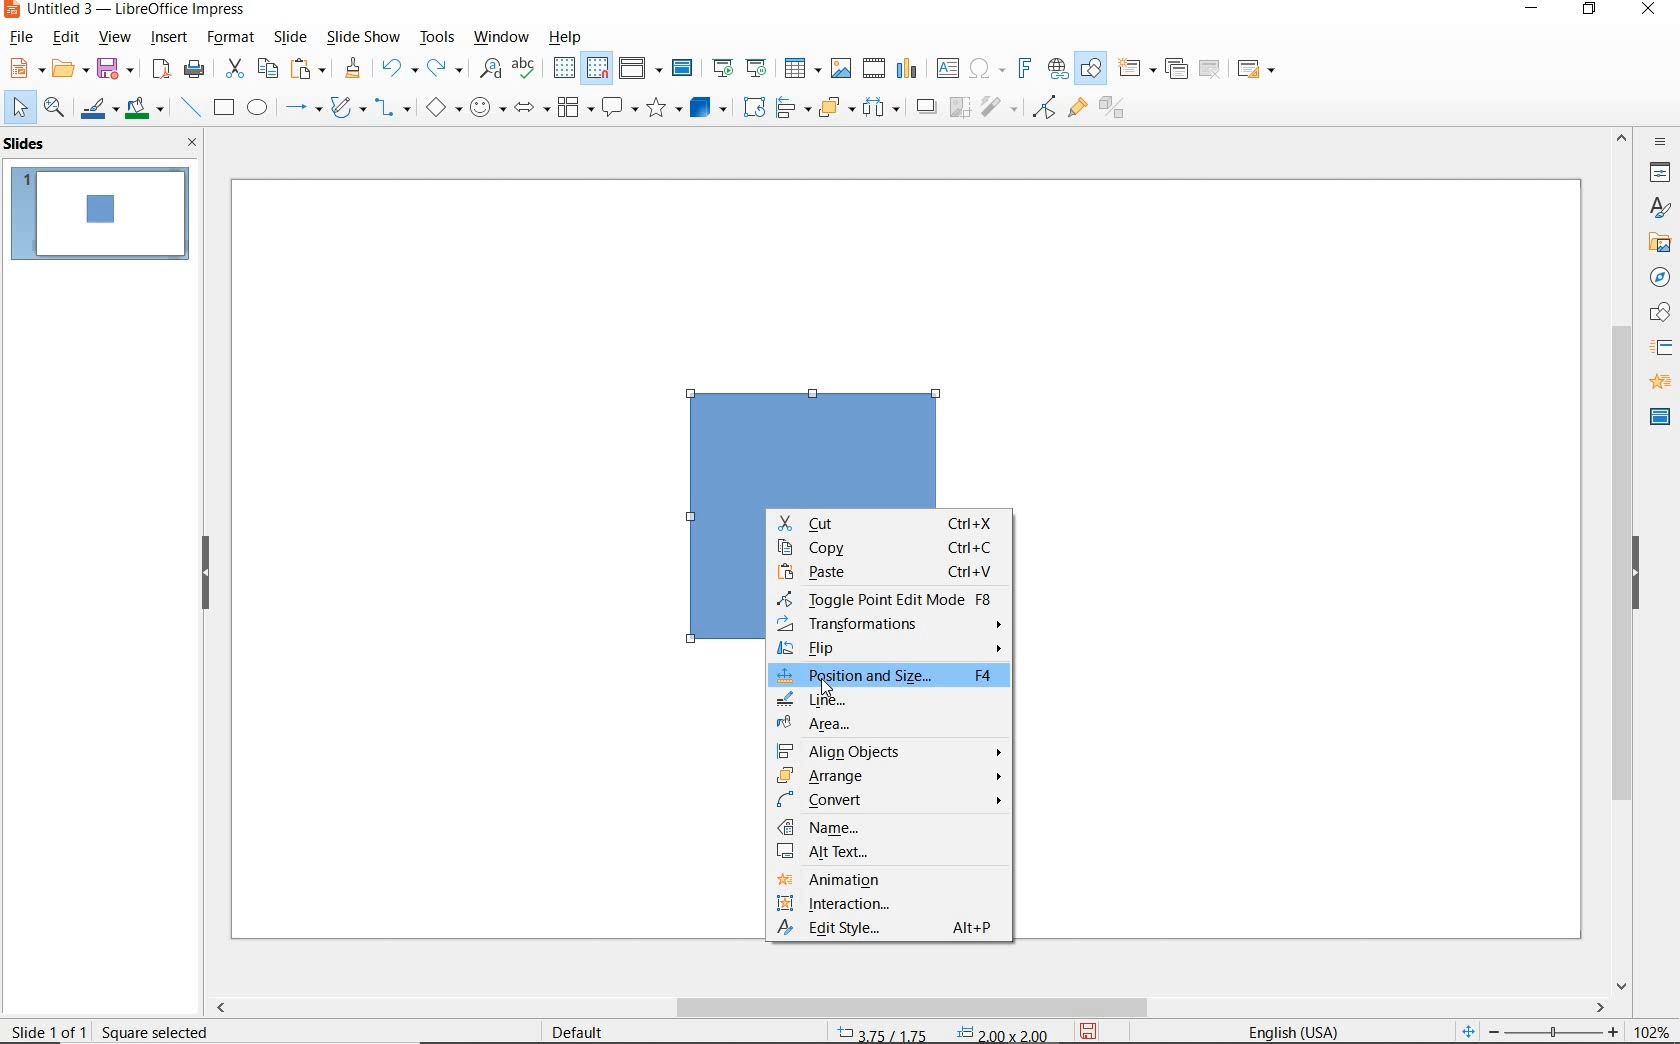 This screenshot has width=1680, height=1044. Describe the element at coordinates (886, 107) in the screenshot. I see `three objects to distribute` at that location.